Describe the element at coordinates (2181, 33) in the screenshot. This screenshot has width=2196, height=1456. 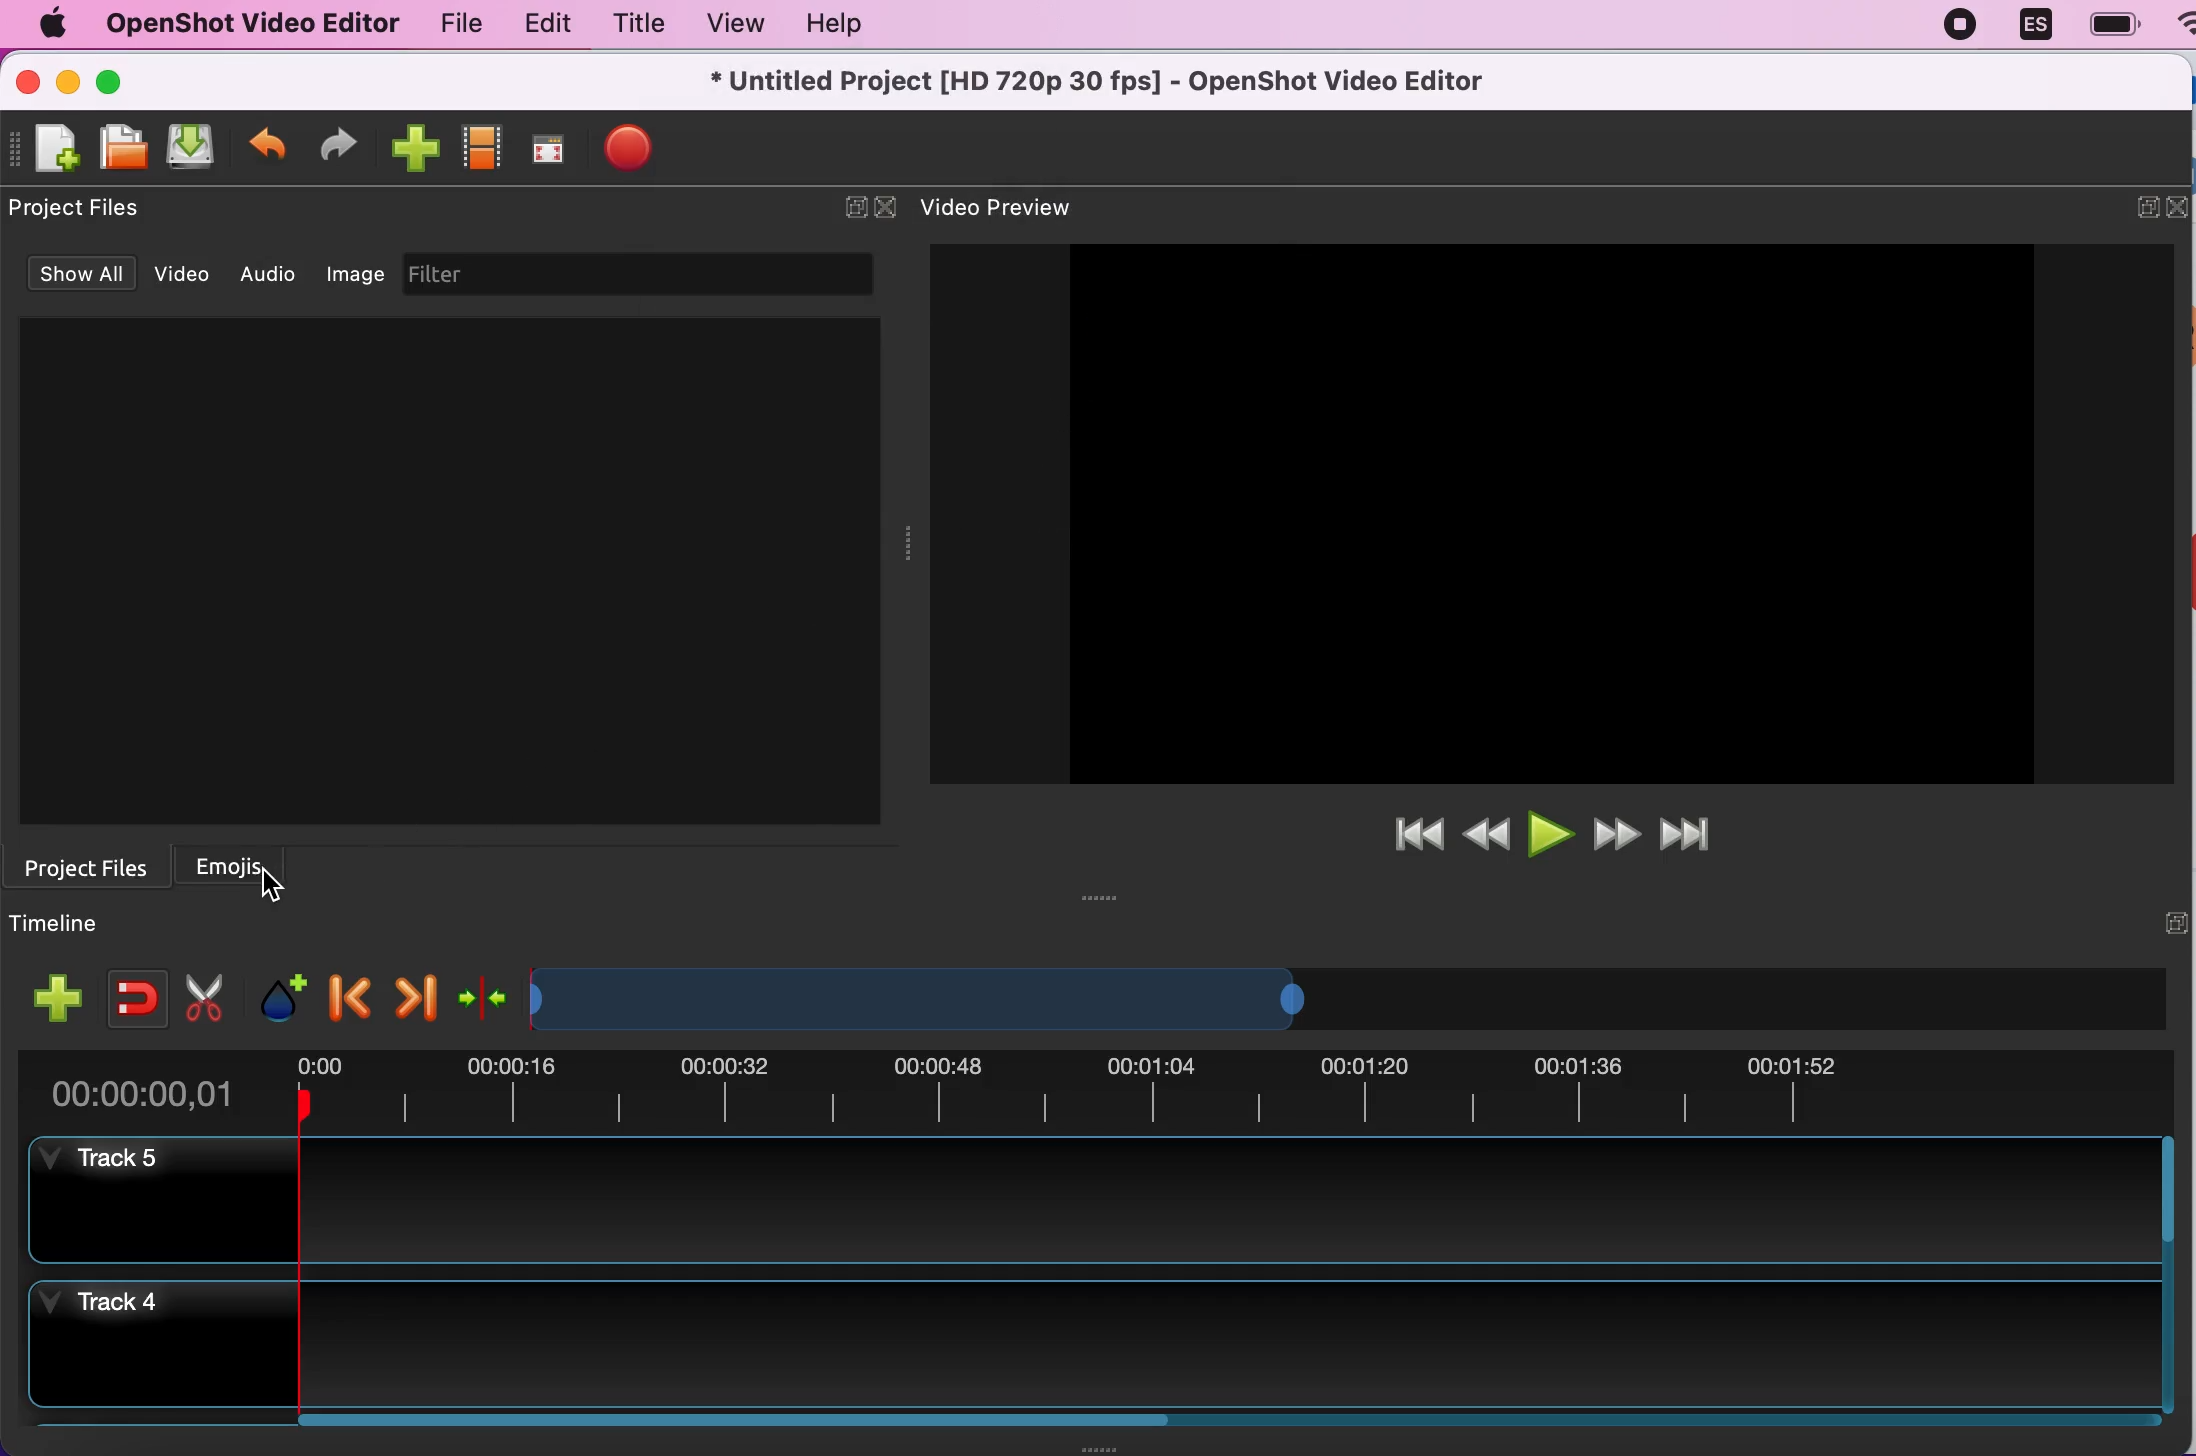
I see `wifi` at that location.